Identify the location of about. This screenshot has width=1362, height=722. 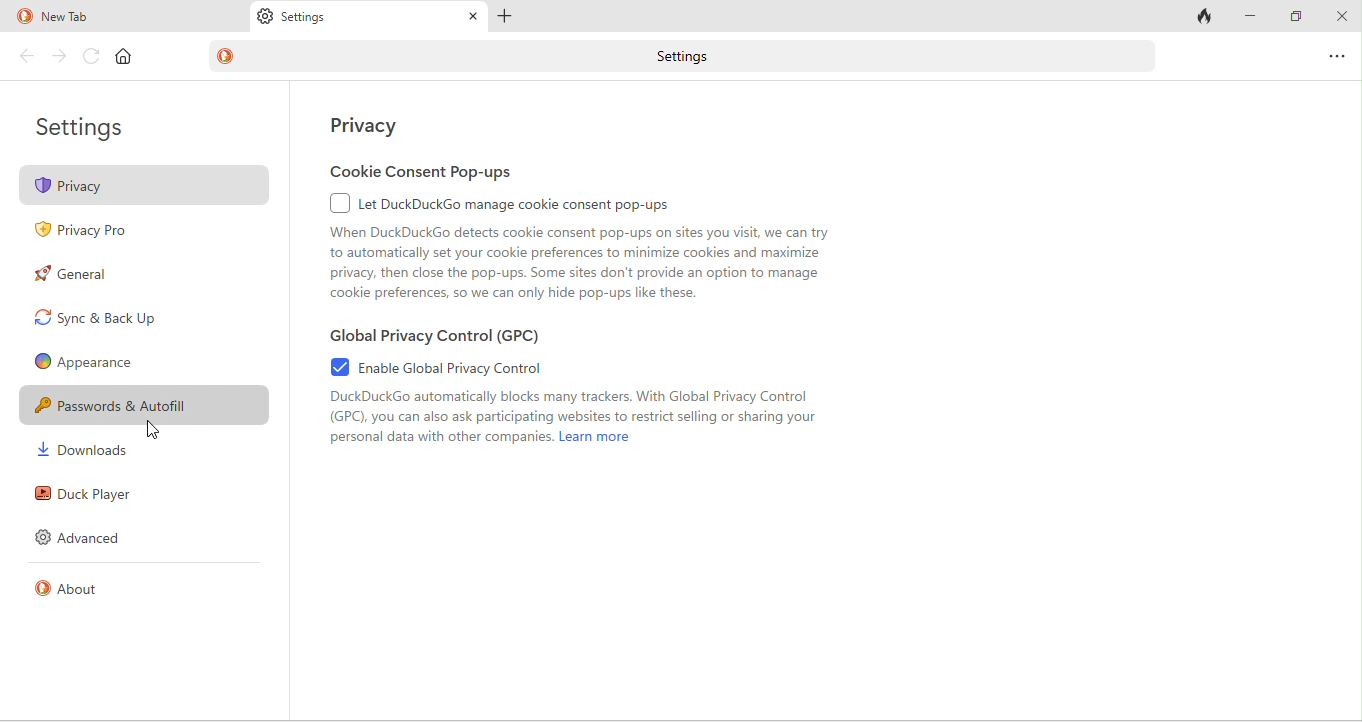
(84, 592).